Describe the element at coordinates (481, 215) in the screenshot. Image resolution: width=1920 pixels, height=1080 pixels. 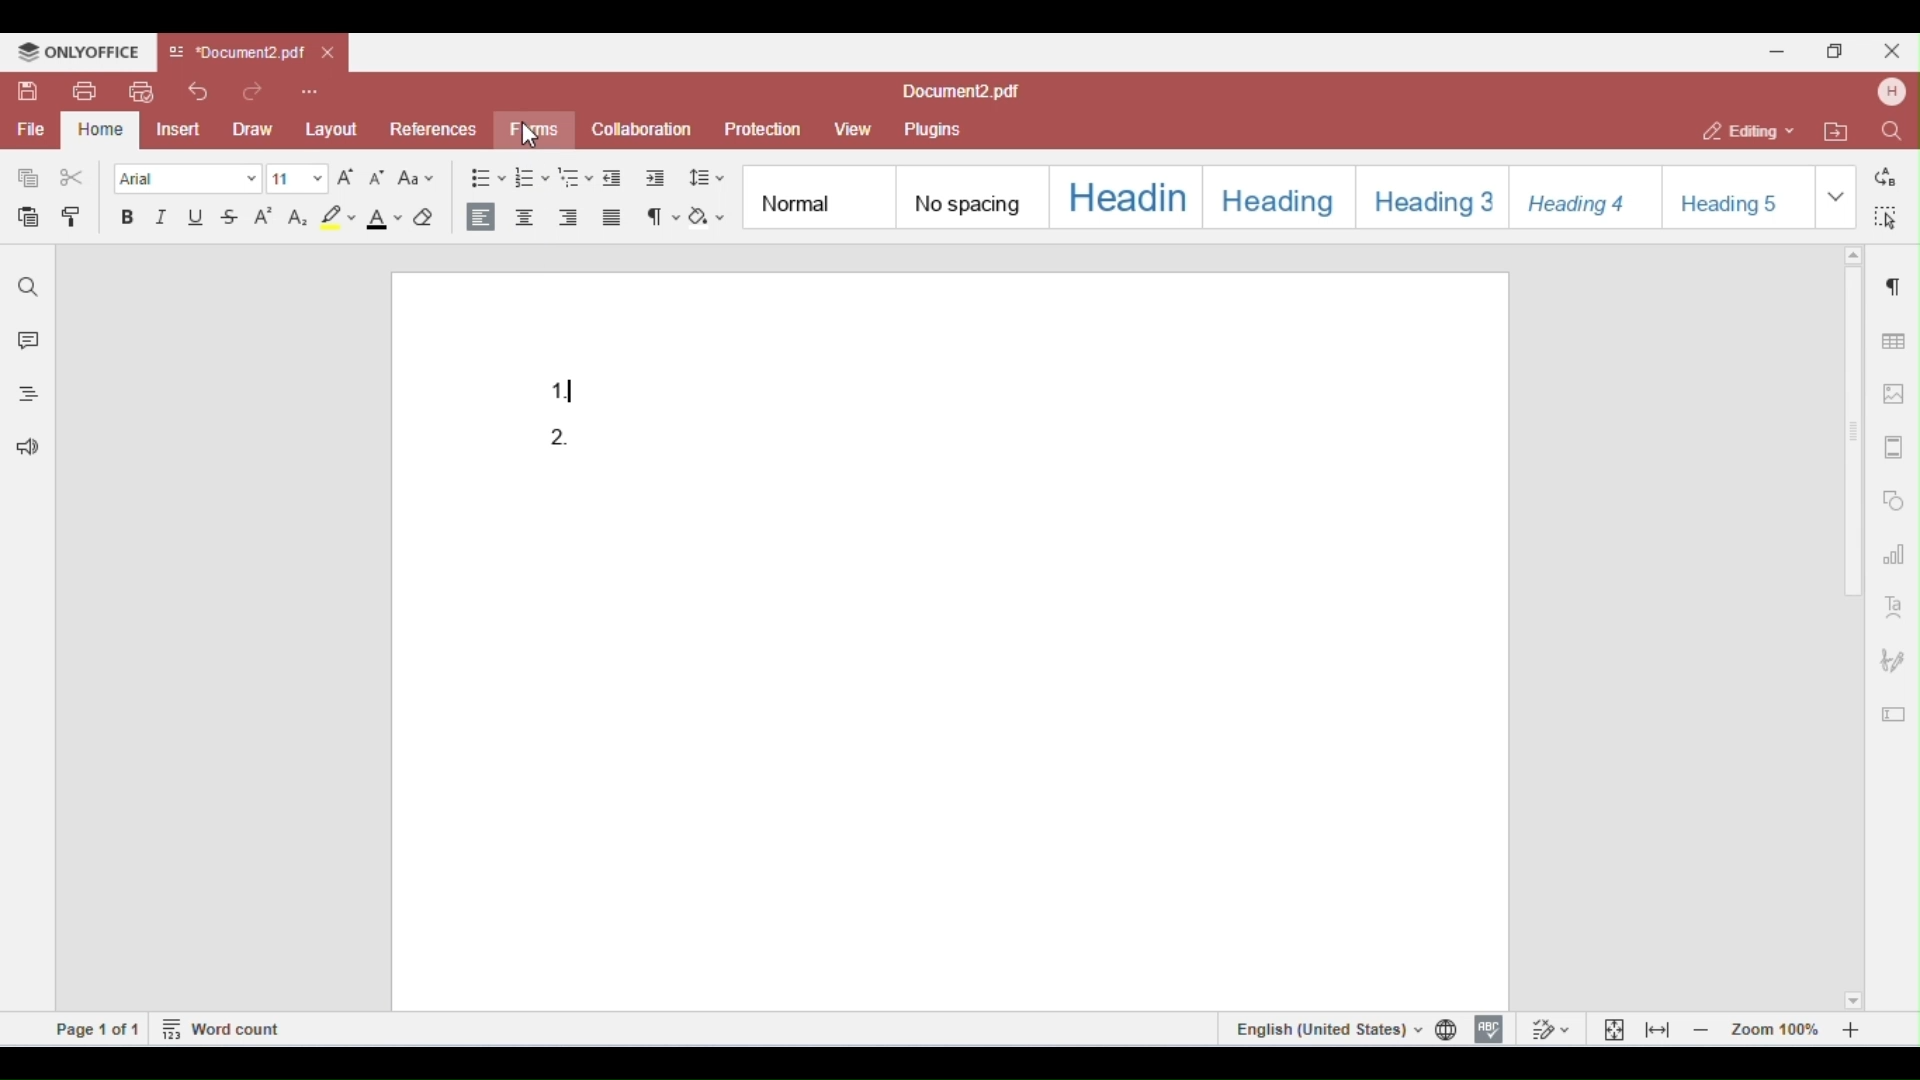
I see `align left` at that location.